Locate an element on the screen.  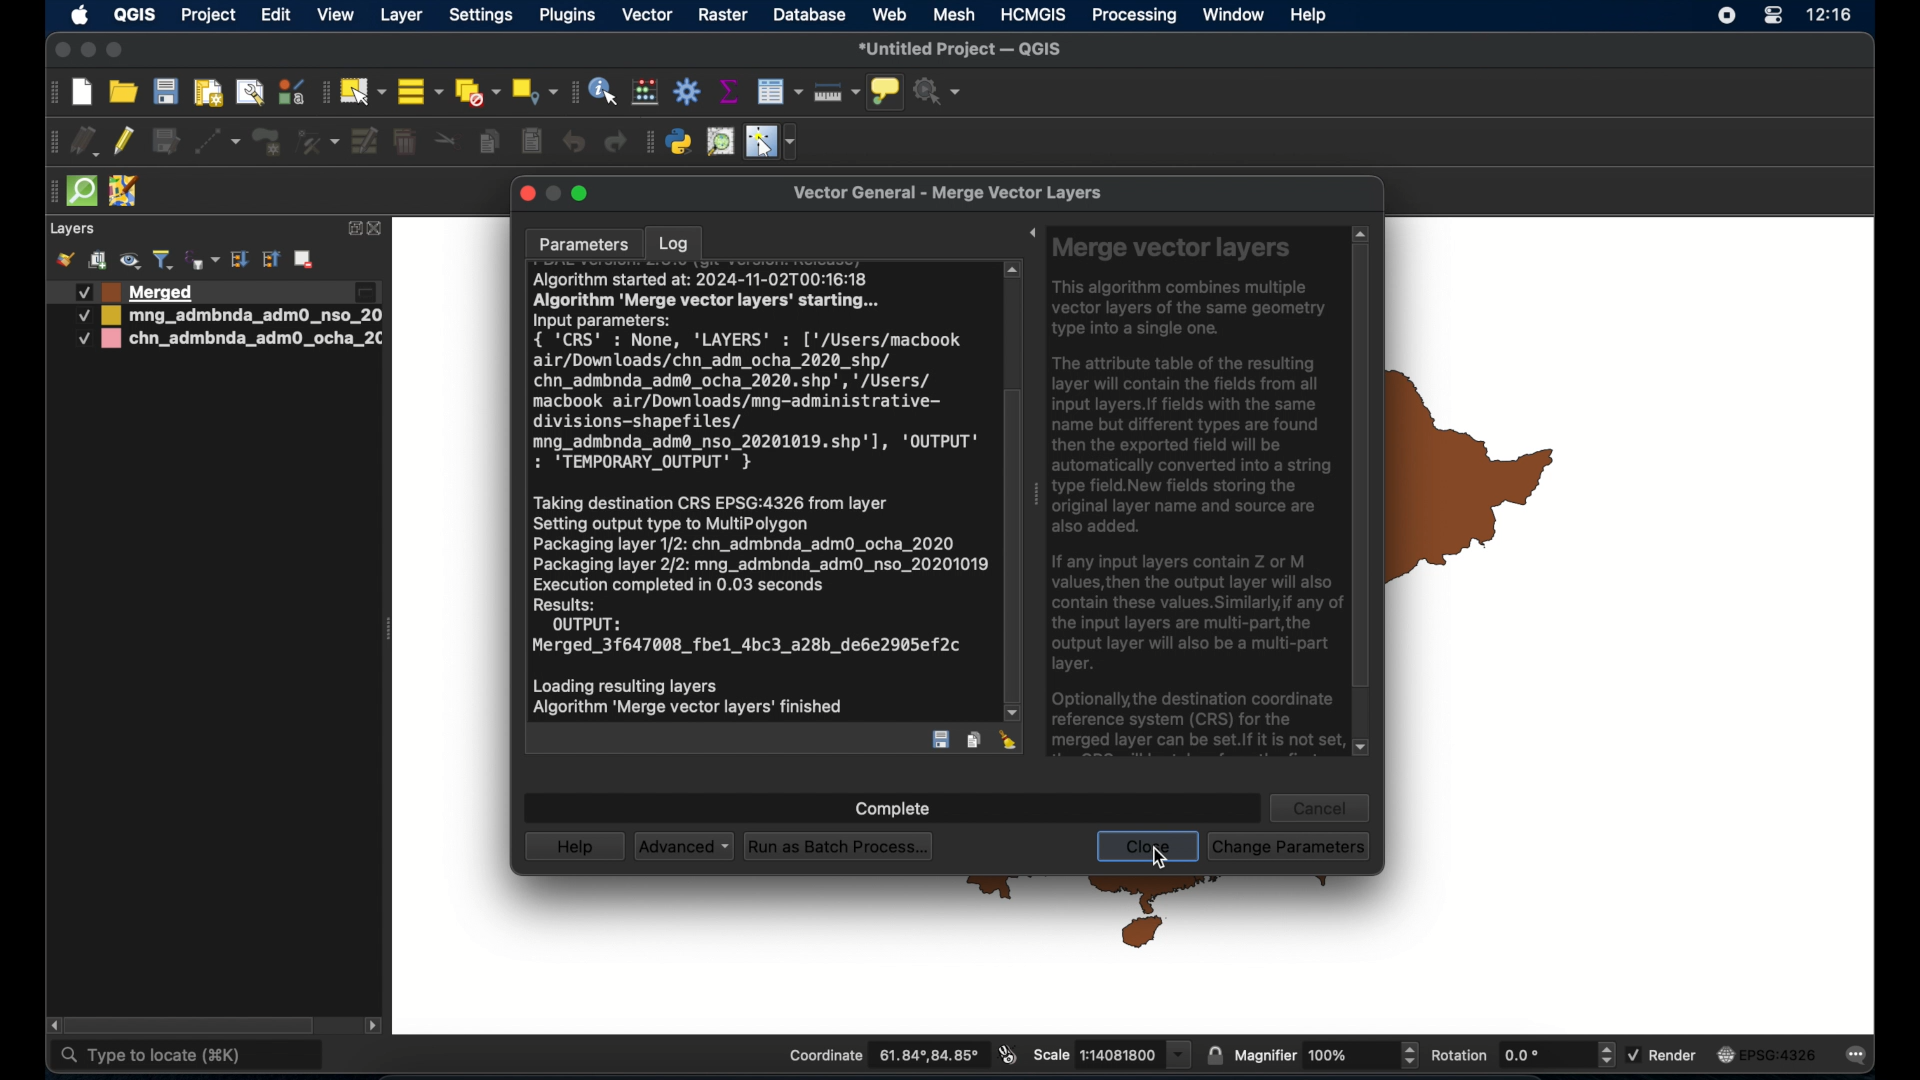
time is located at coordinates (1830, 17).